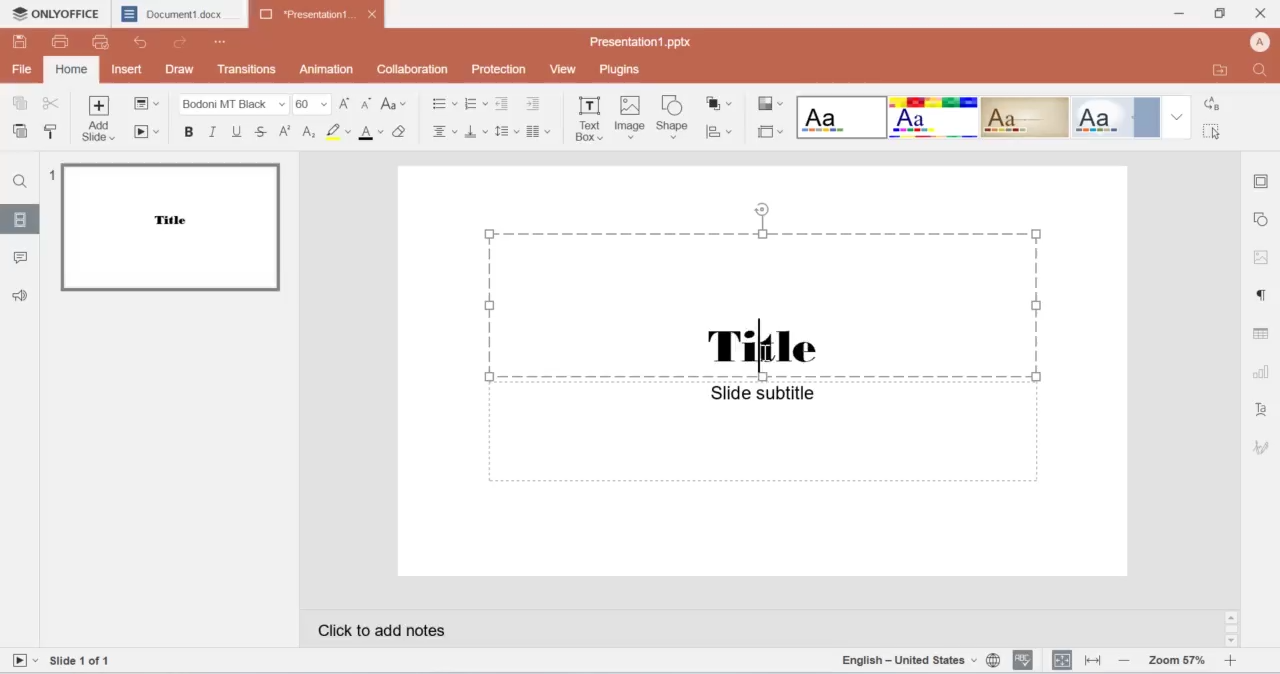 This screenshot has width=1280, height=674. Describe the element at coordinates (758, 372) in the screenshot. I see `canvas` at that location.